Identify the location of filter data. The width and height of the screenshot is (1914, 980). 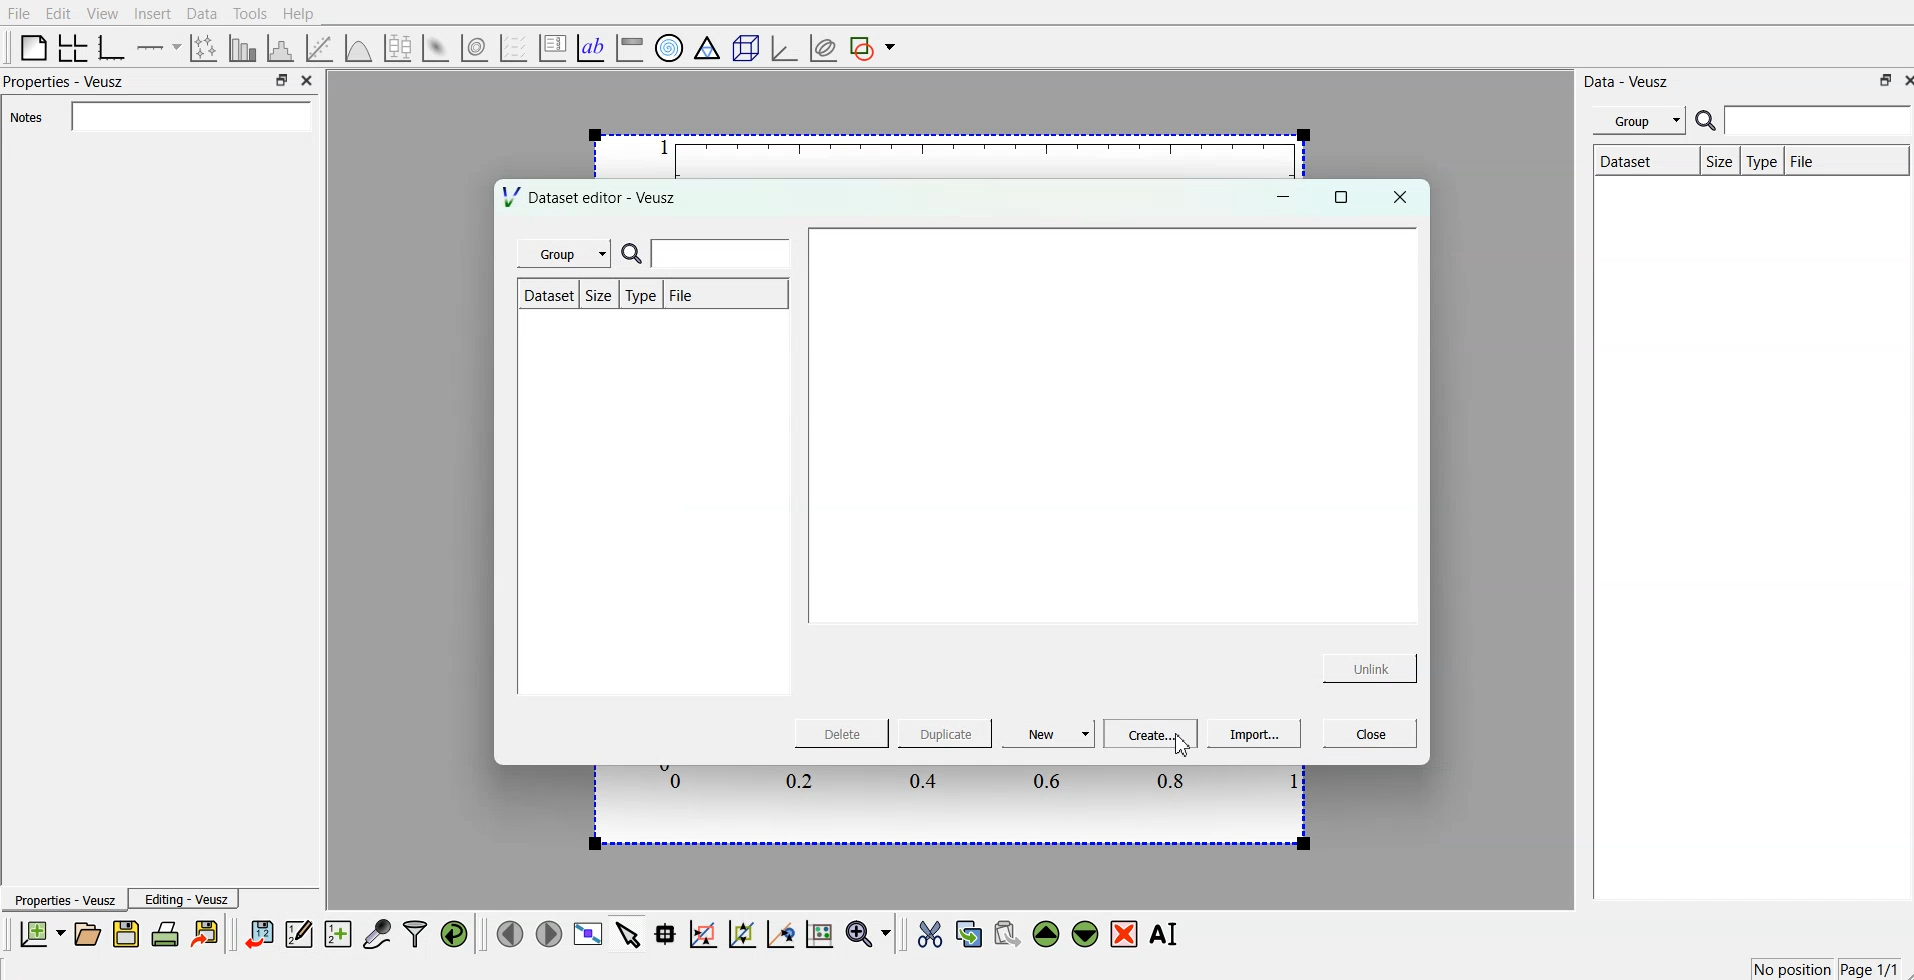
(415, 934).